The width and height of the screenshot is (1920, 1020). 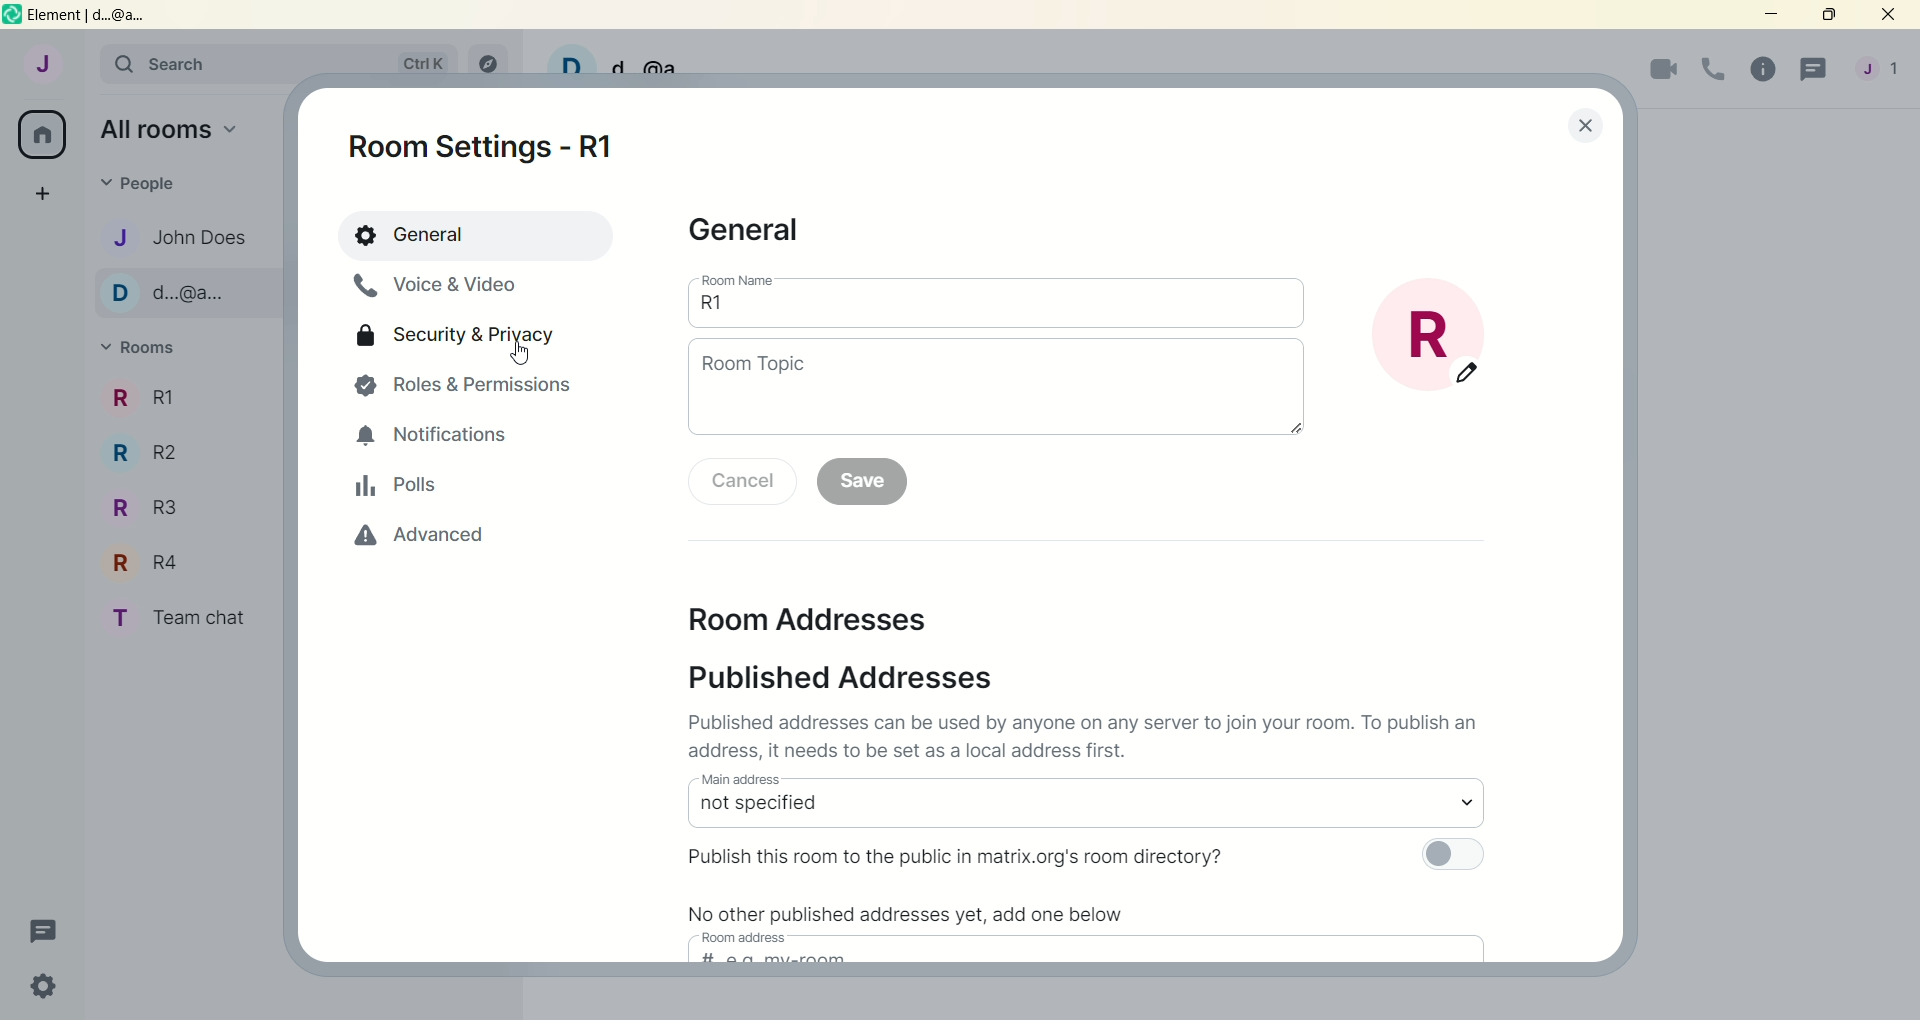 What do you see at coordinates (811, 621) in the screenshot?
I see `room addresses` at bounding box center [811, 621].